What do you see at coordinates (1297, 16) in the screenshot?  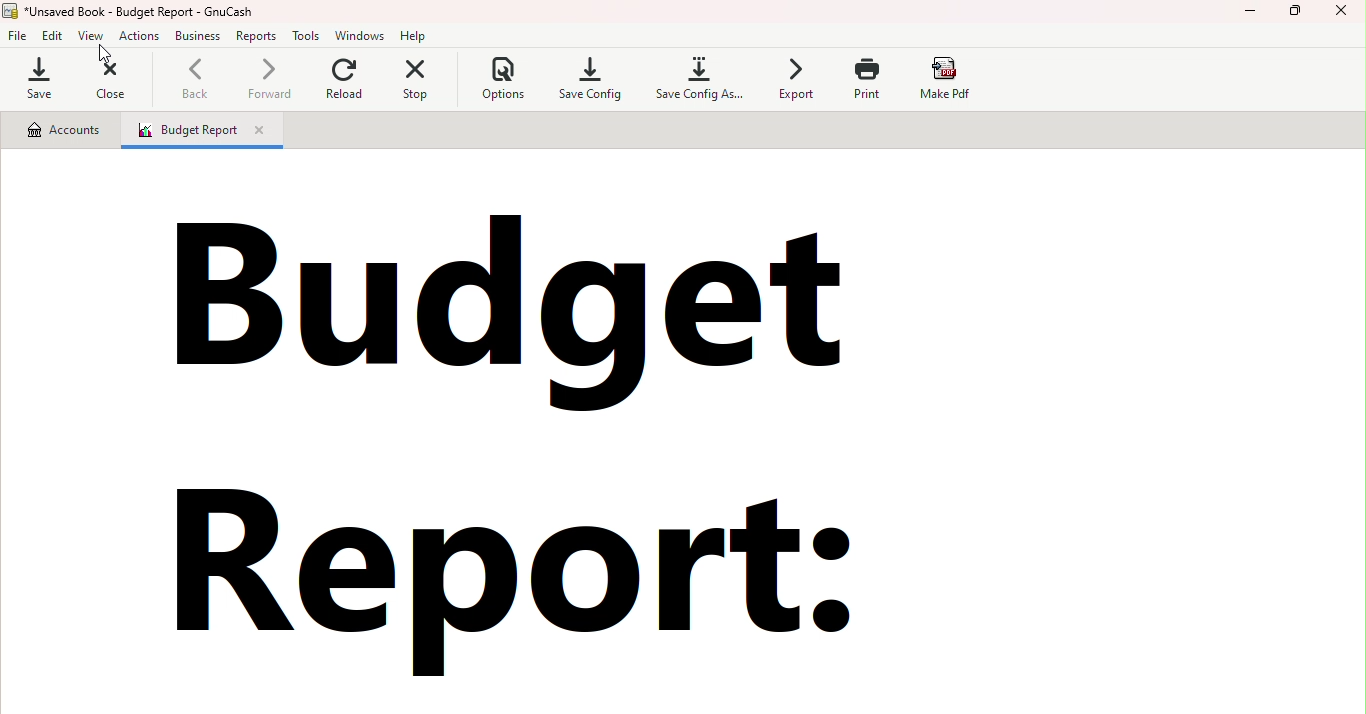 I see `Maximize` at bounding box center [1297, 16].